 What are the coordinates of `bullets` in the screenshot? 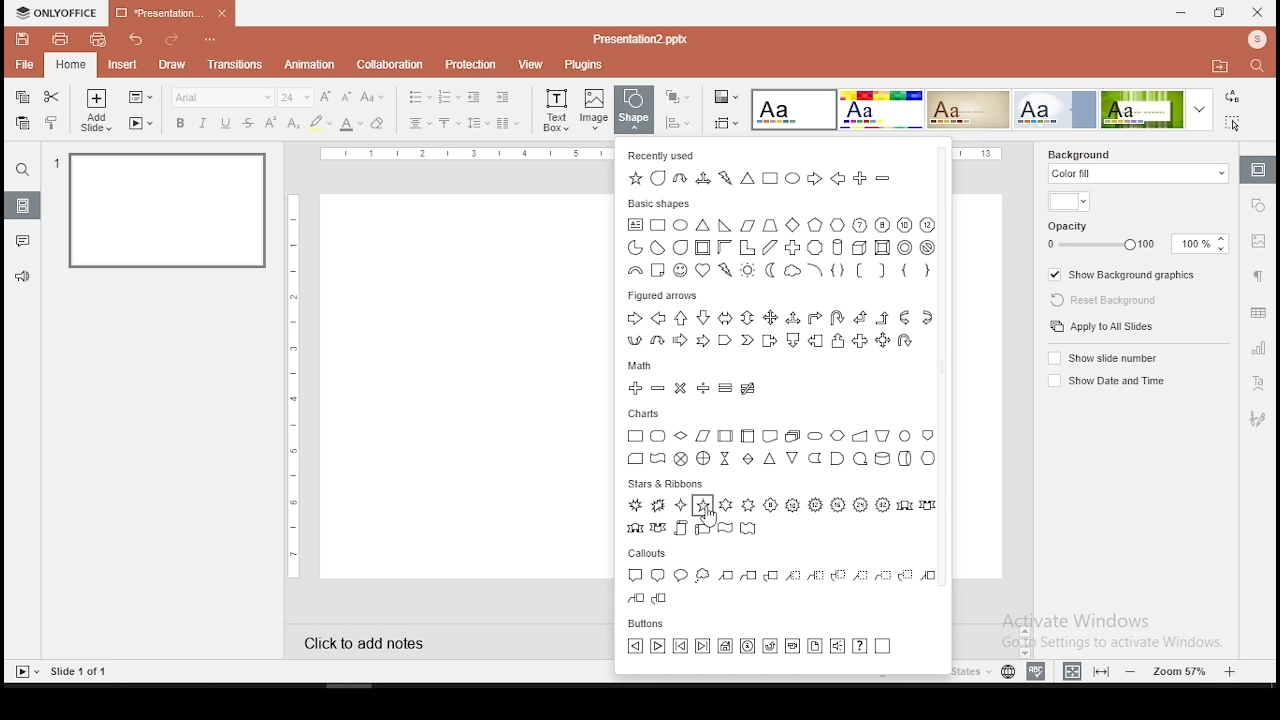 It's located at (419, 97).